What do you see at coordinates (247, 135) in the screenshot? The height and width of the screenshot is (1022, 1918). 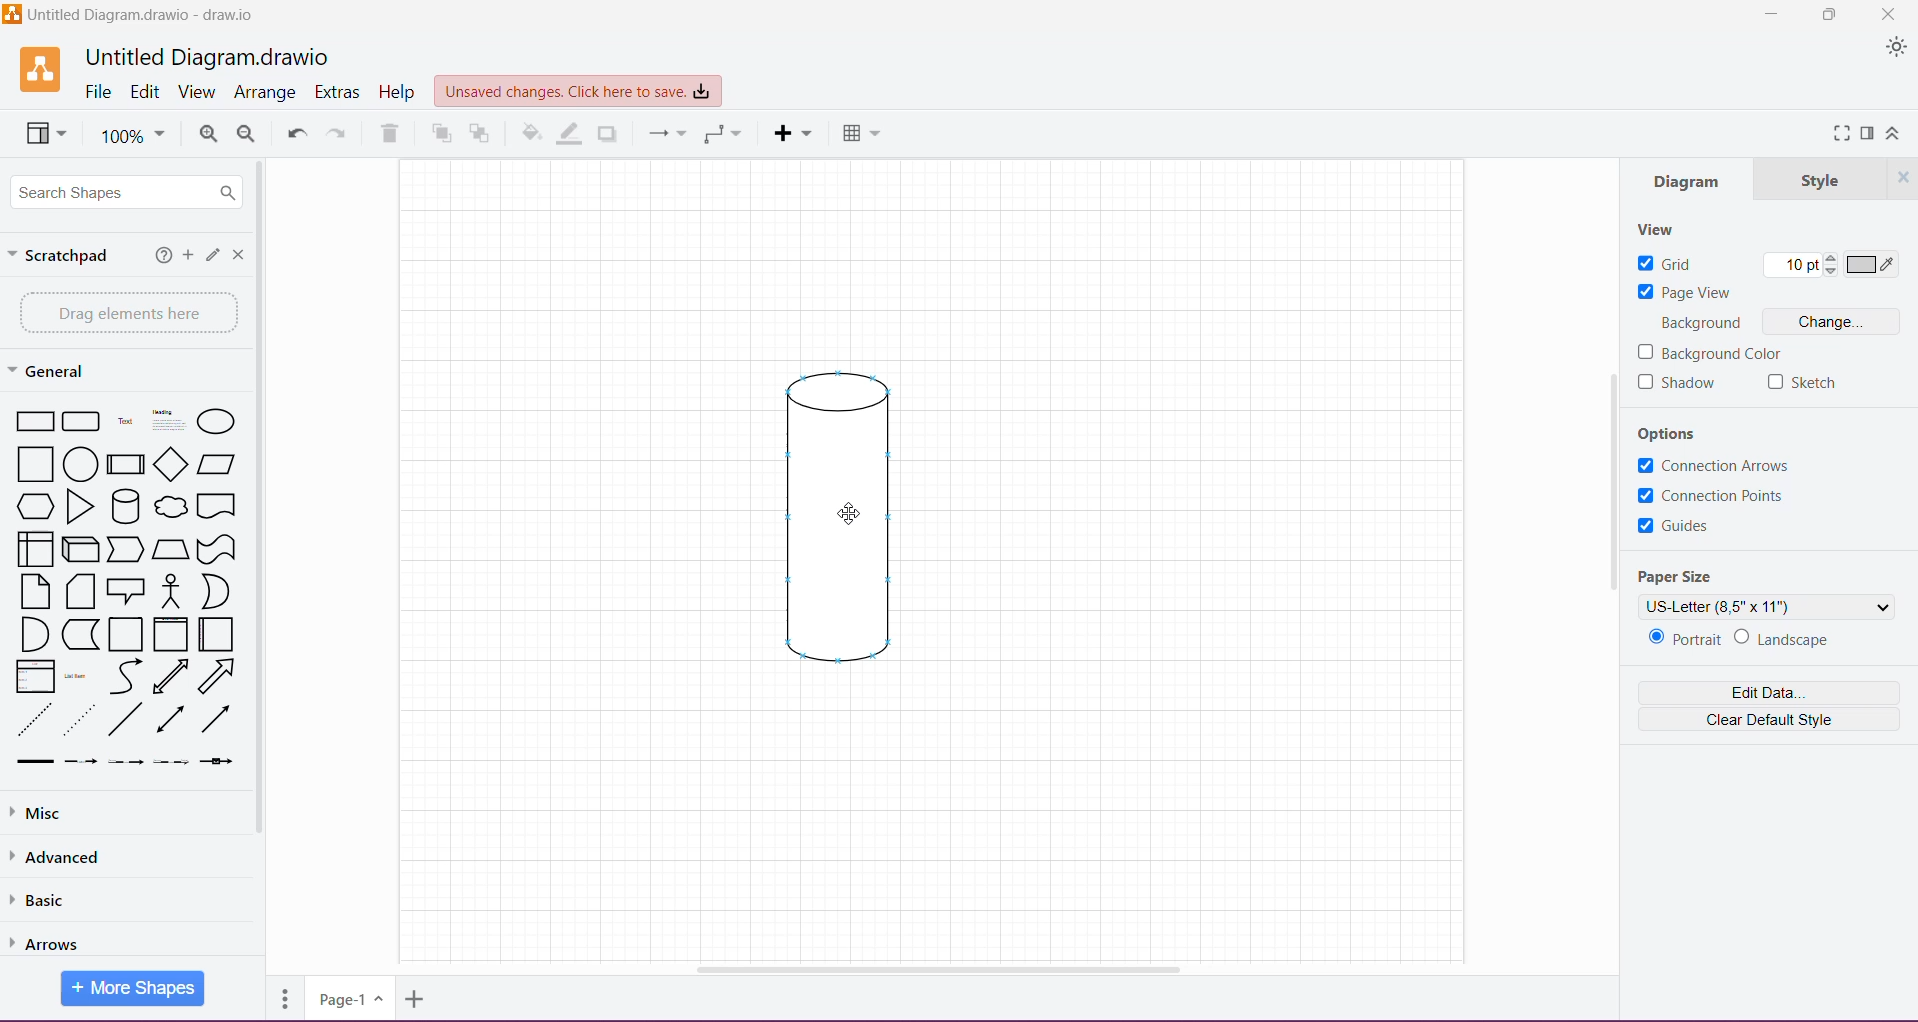 I see `Zoom Out` at bounding box center [247, 135].